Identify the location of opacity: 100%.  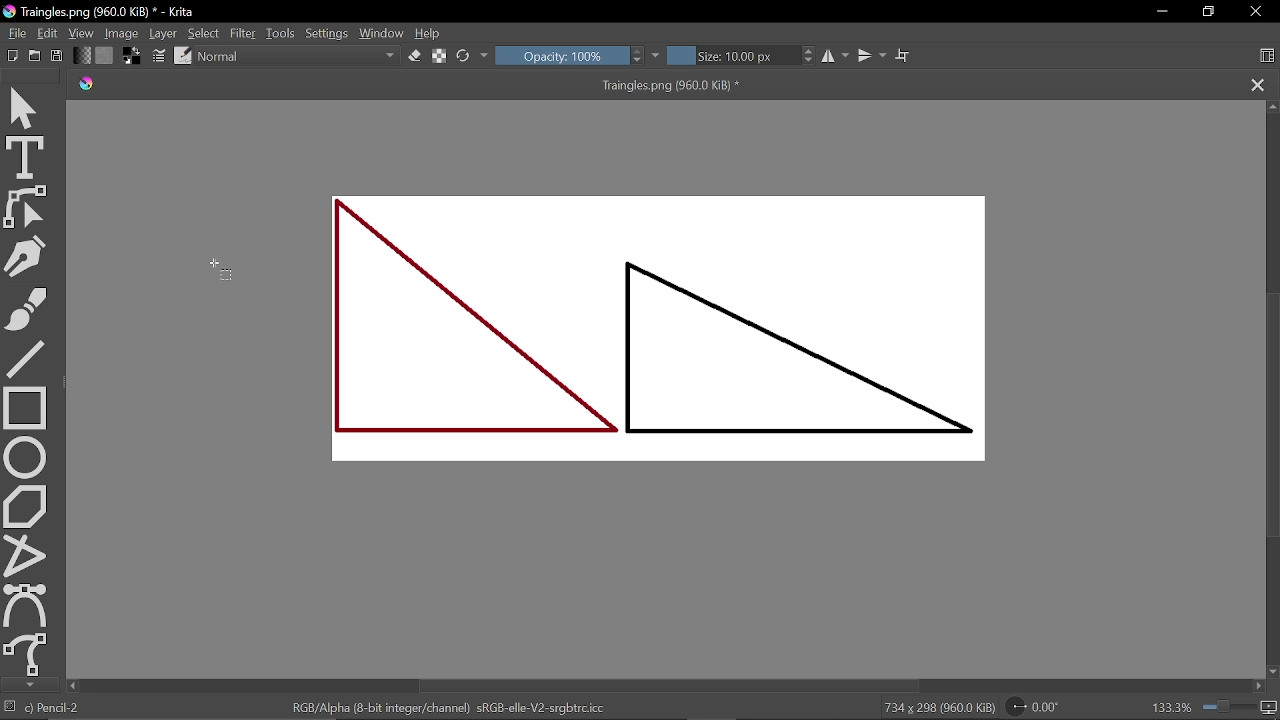
(579, 55).